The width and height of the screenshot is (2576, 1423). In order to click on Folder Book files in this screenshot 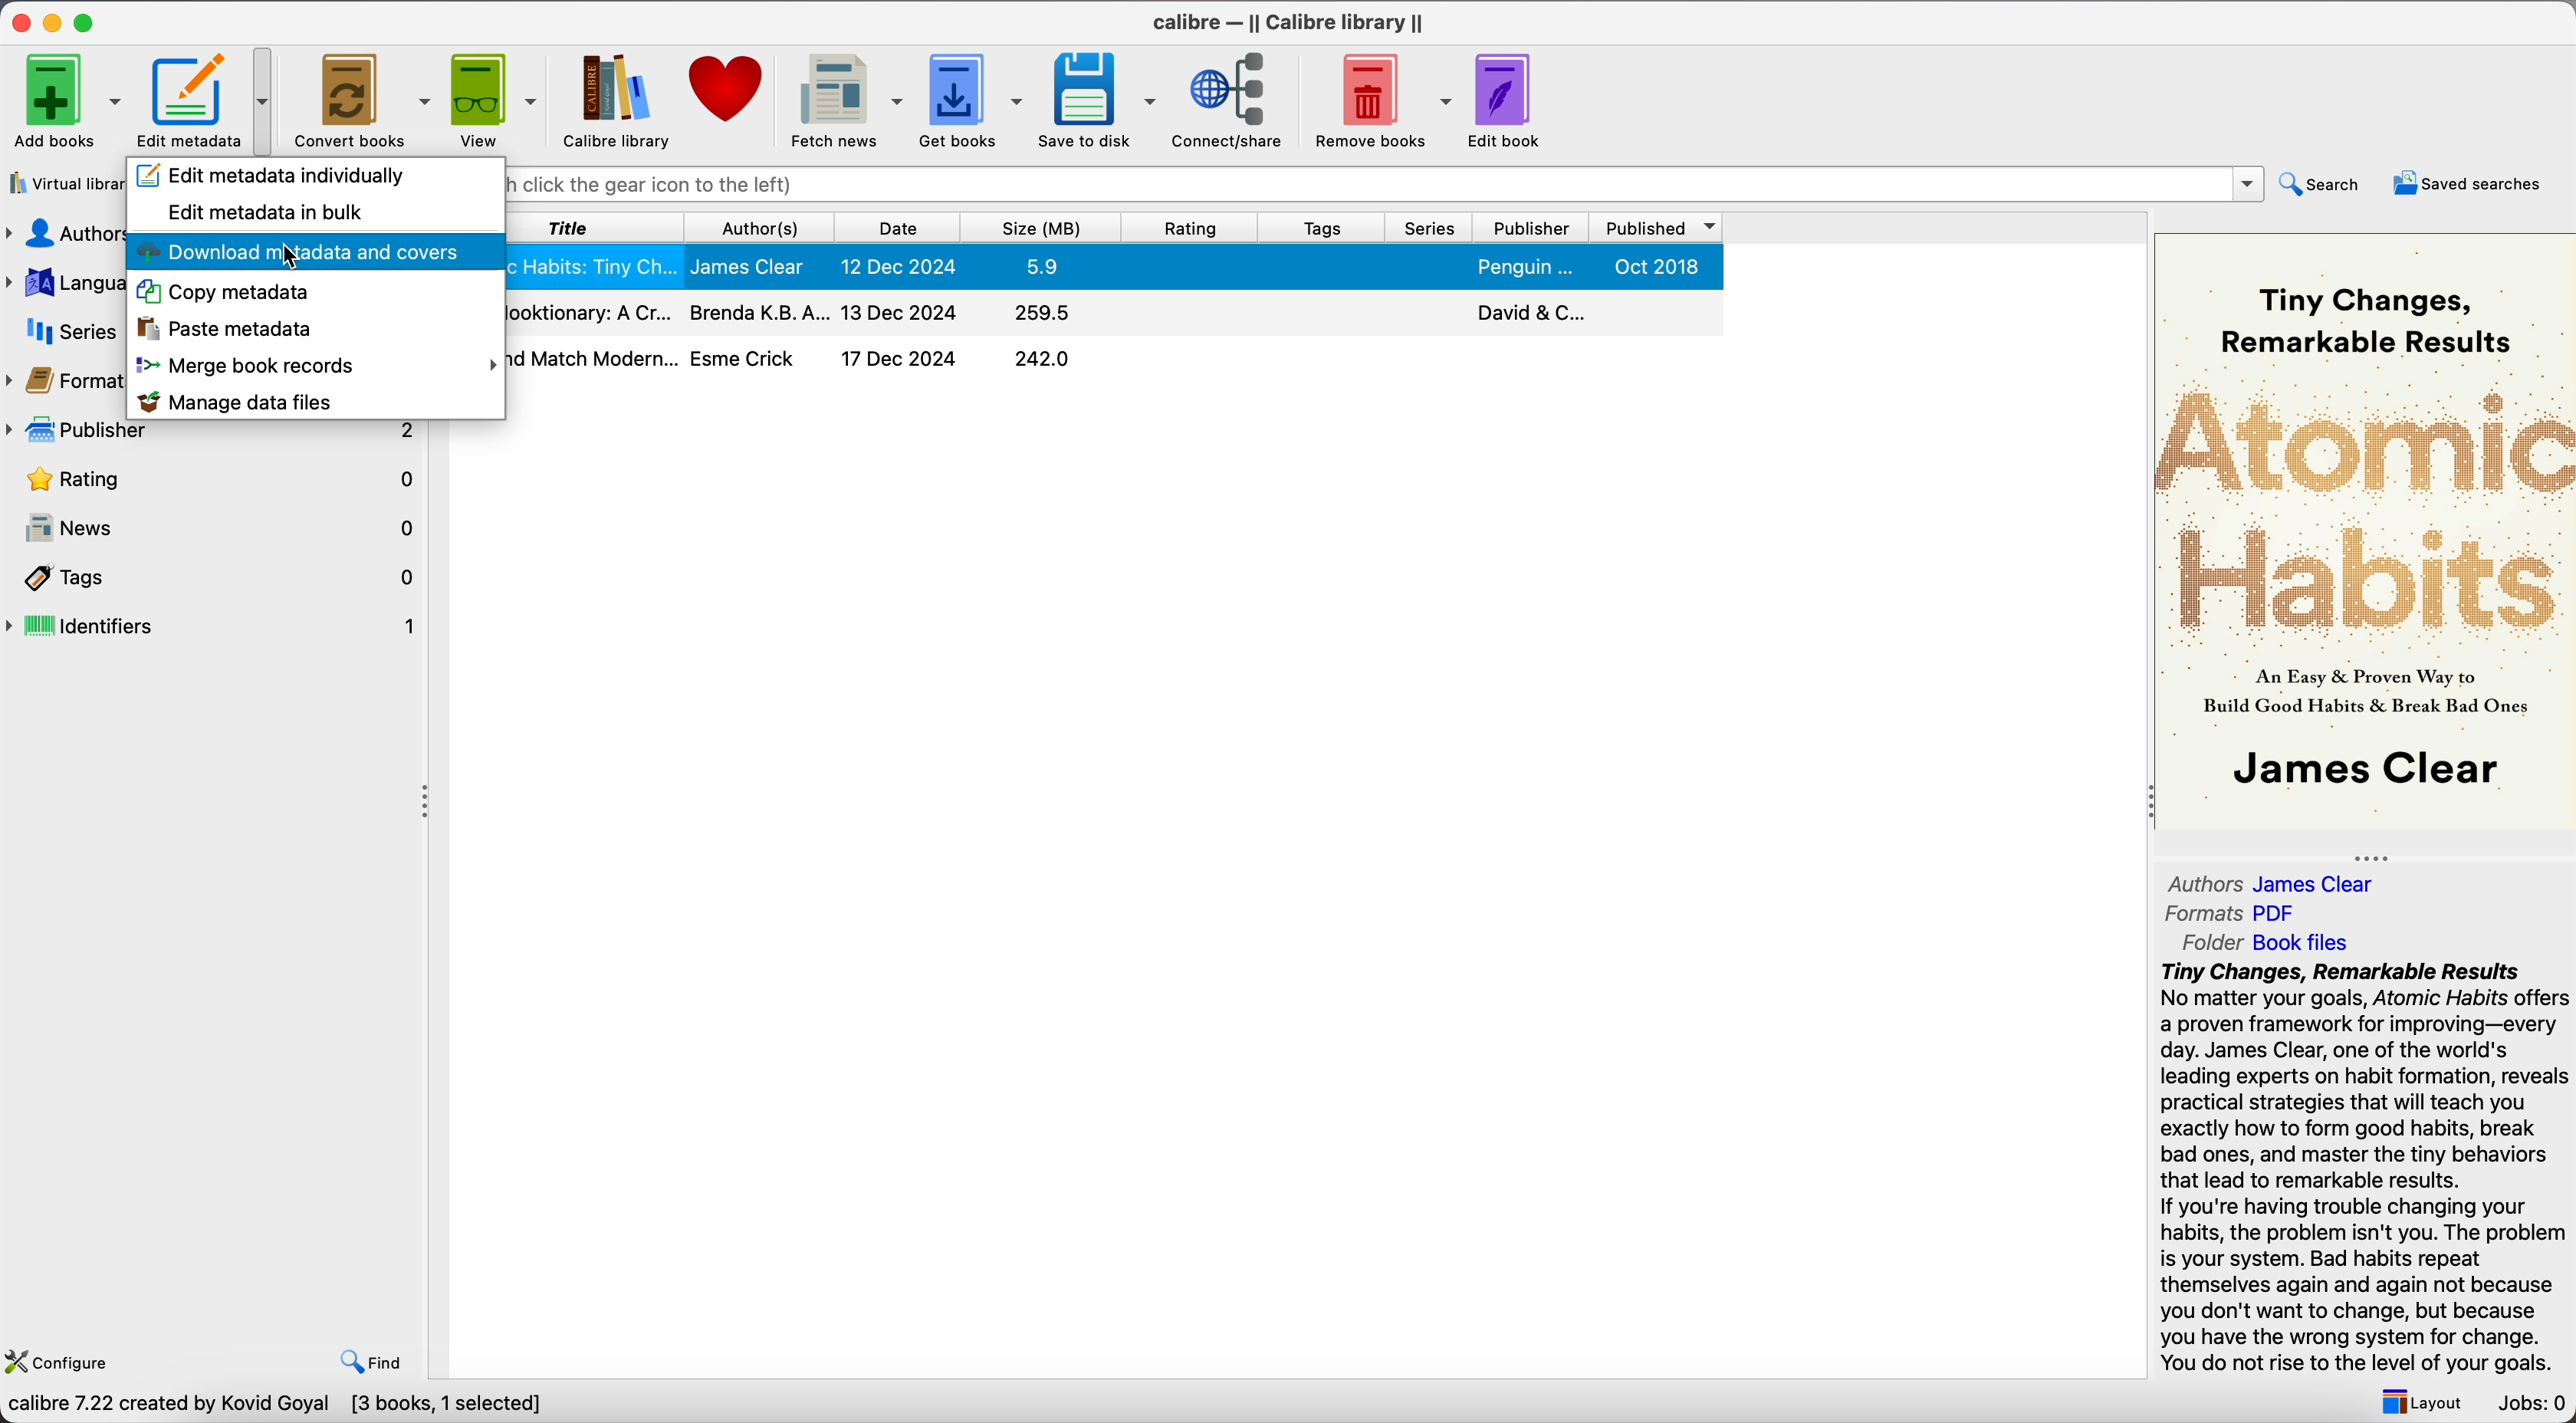, I will do `click(2272, 942)`.